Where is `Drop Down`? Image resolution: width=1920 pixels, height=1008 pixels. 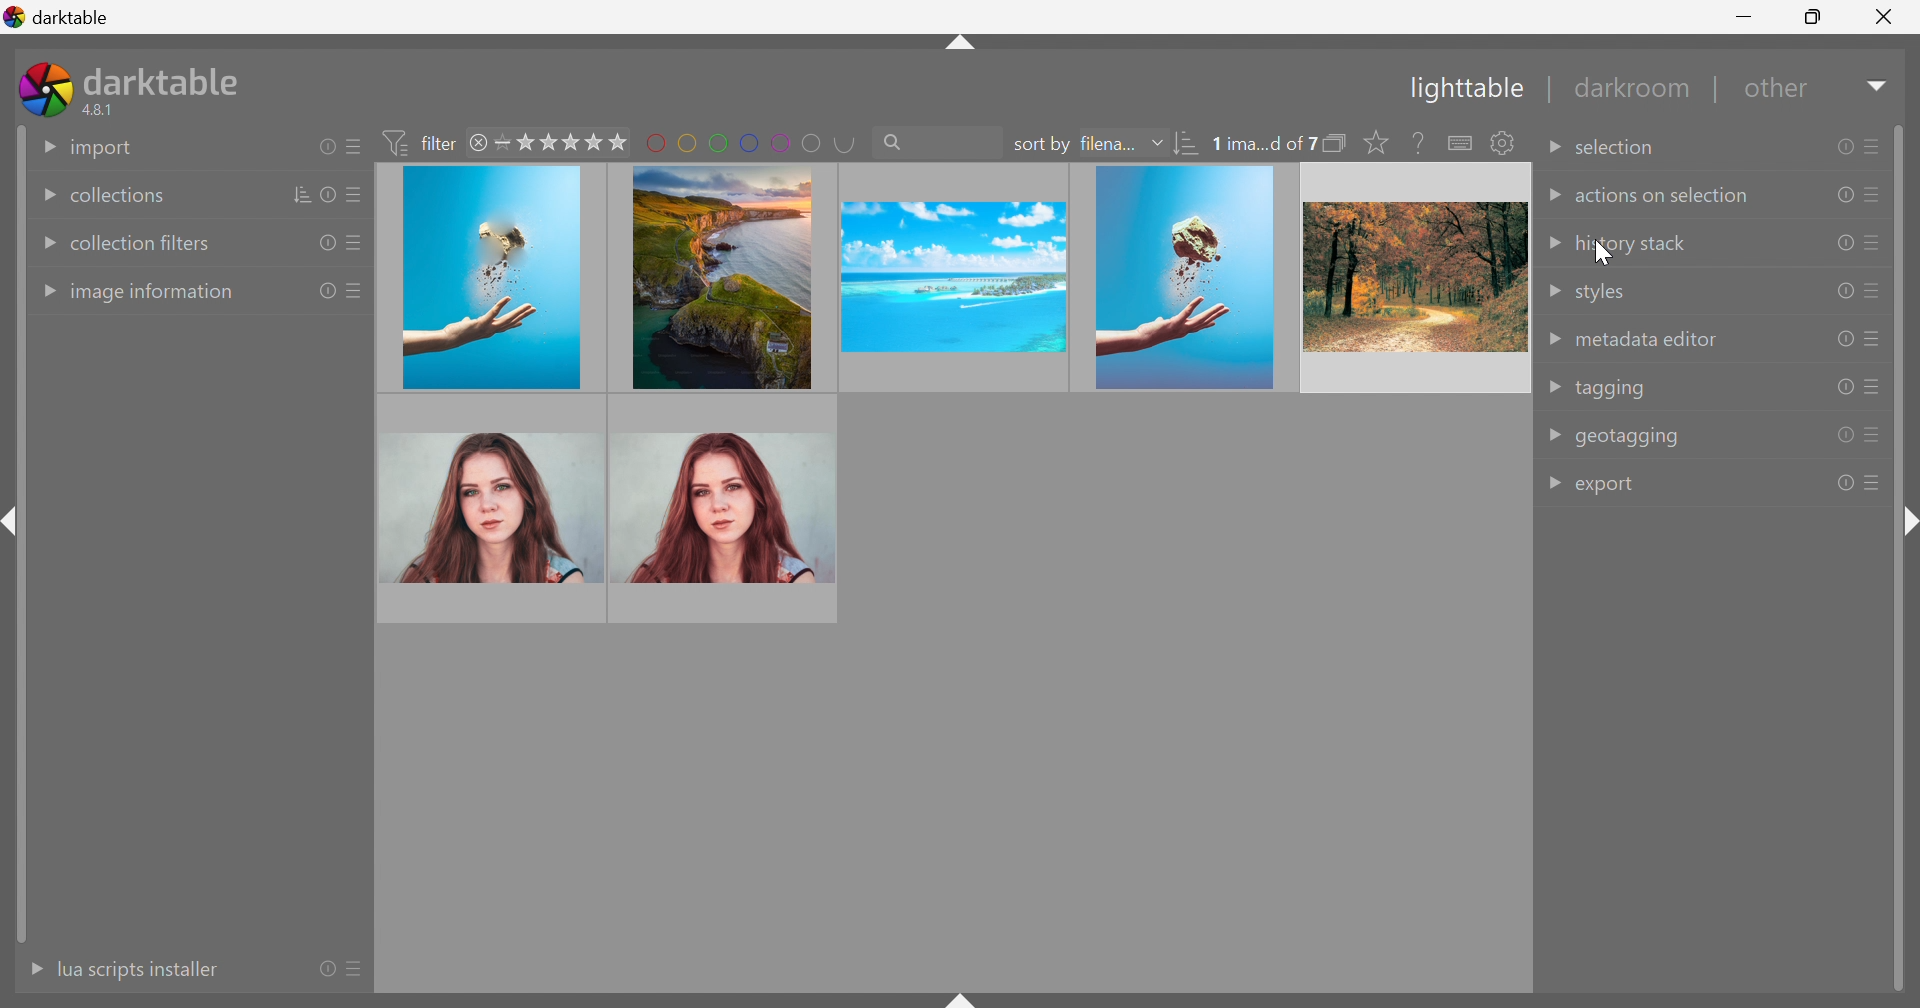 Drop Down is located at coordinates (1551, 290).